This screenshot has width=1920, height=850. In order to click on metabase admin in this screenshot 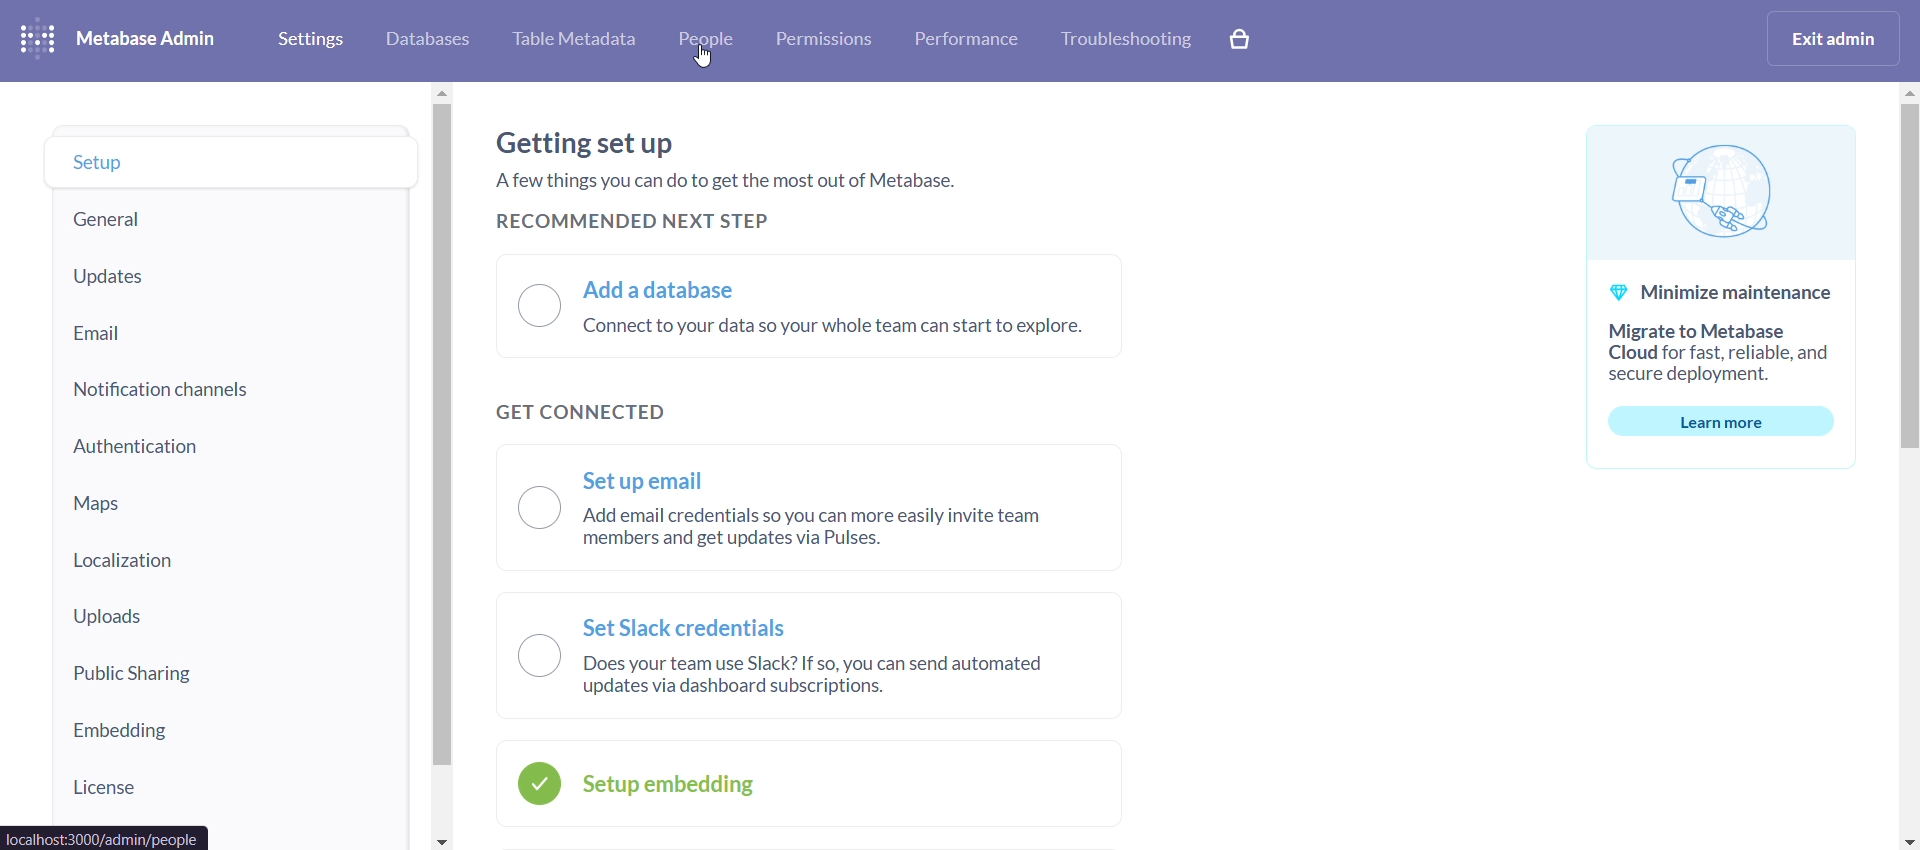, I will do `click(154, 40)`.